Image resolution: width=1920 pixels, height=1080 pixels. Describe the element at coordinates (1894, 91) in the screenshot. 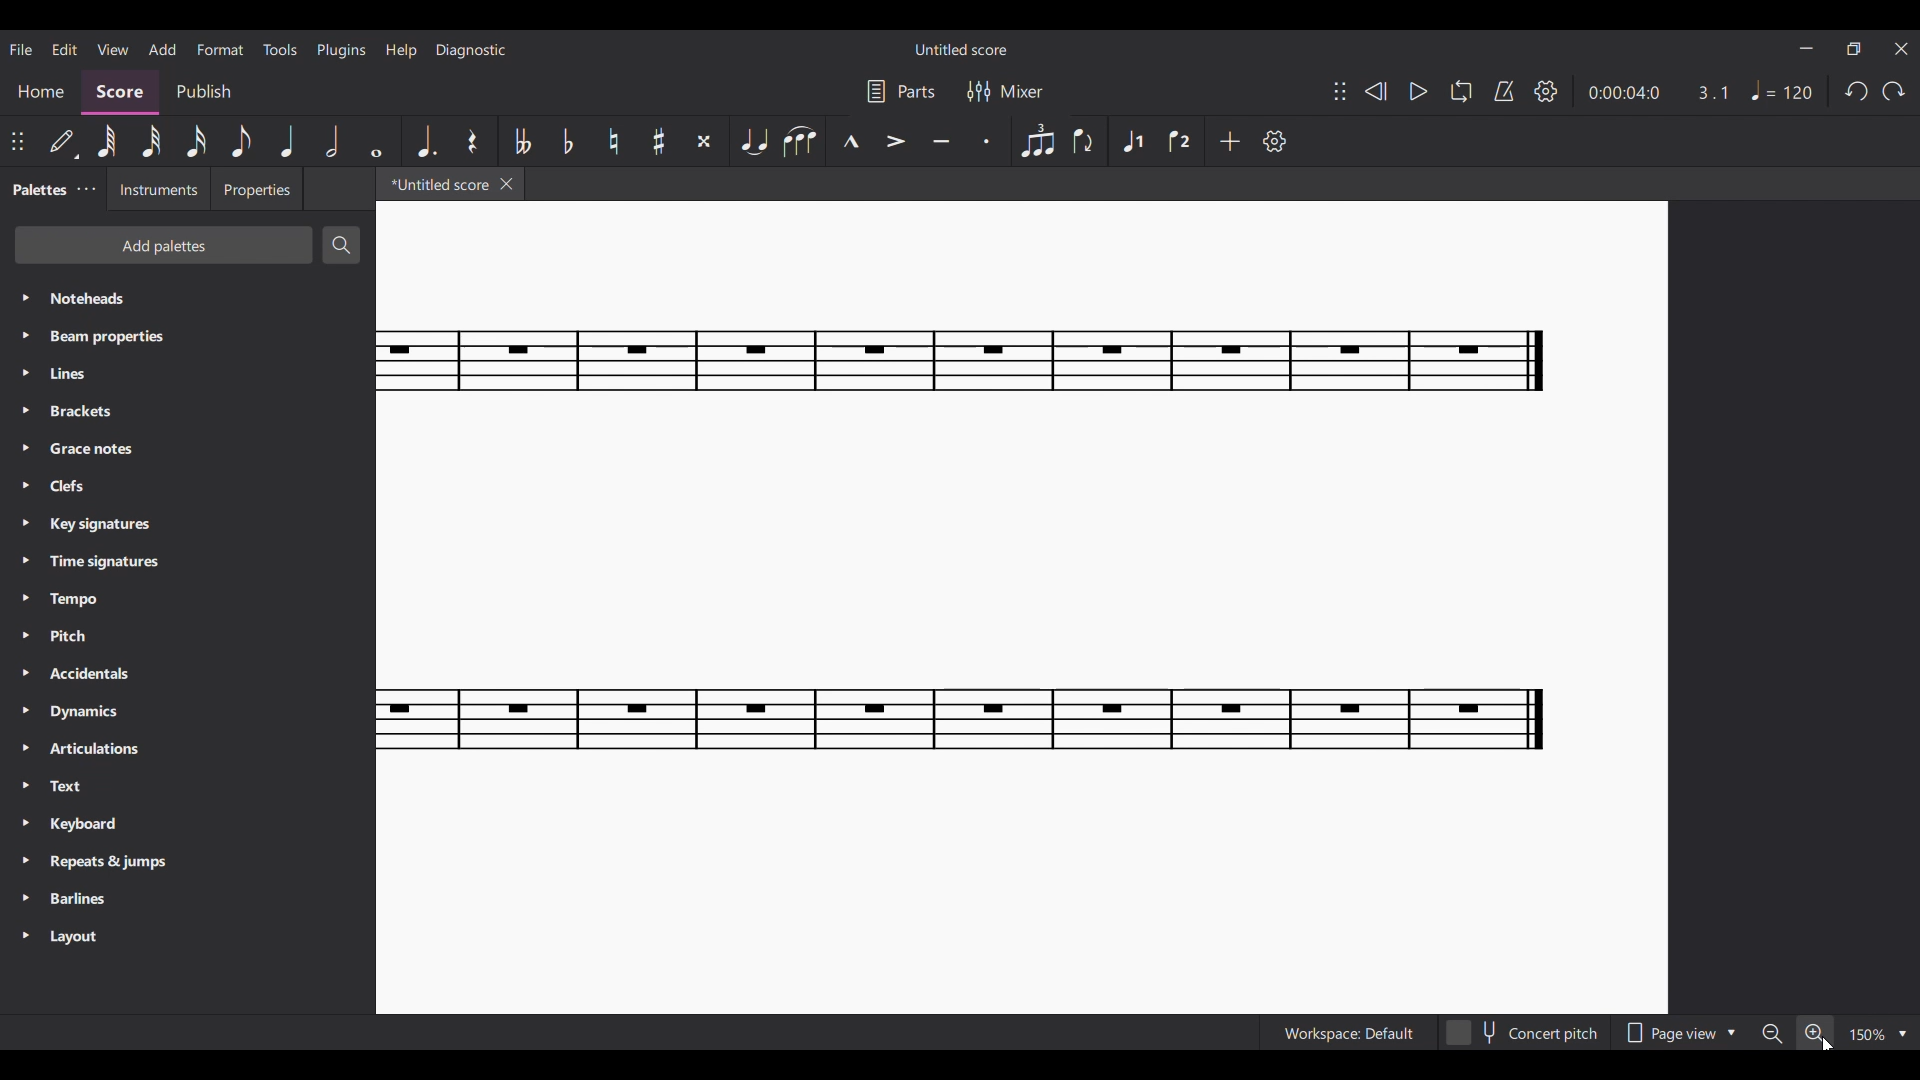

I see `Redo` at that location.